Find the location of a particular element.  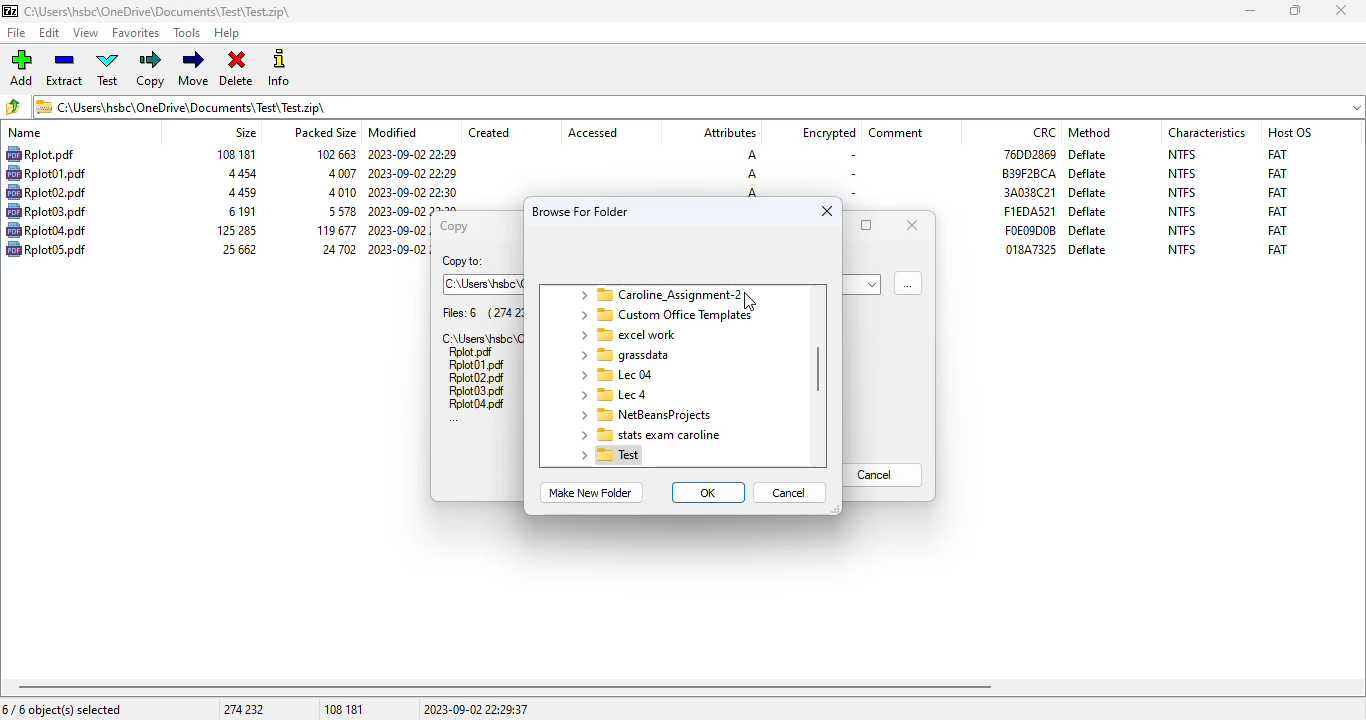

browse for folder is located at coordinates (908, 282).